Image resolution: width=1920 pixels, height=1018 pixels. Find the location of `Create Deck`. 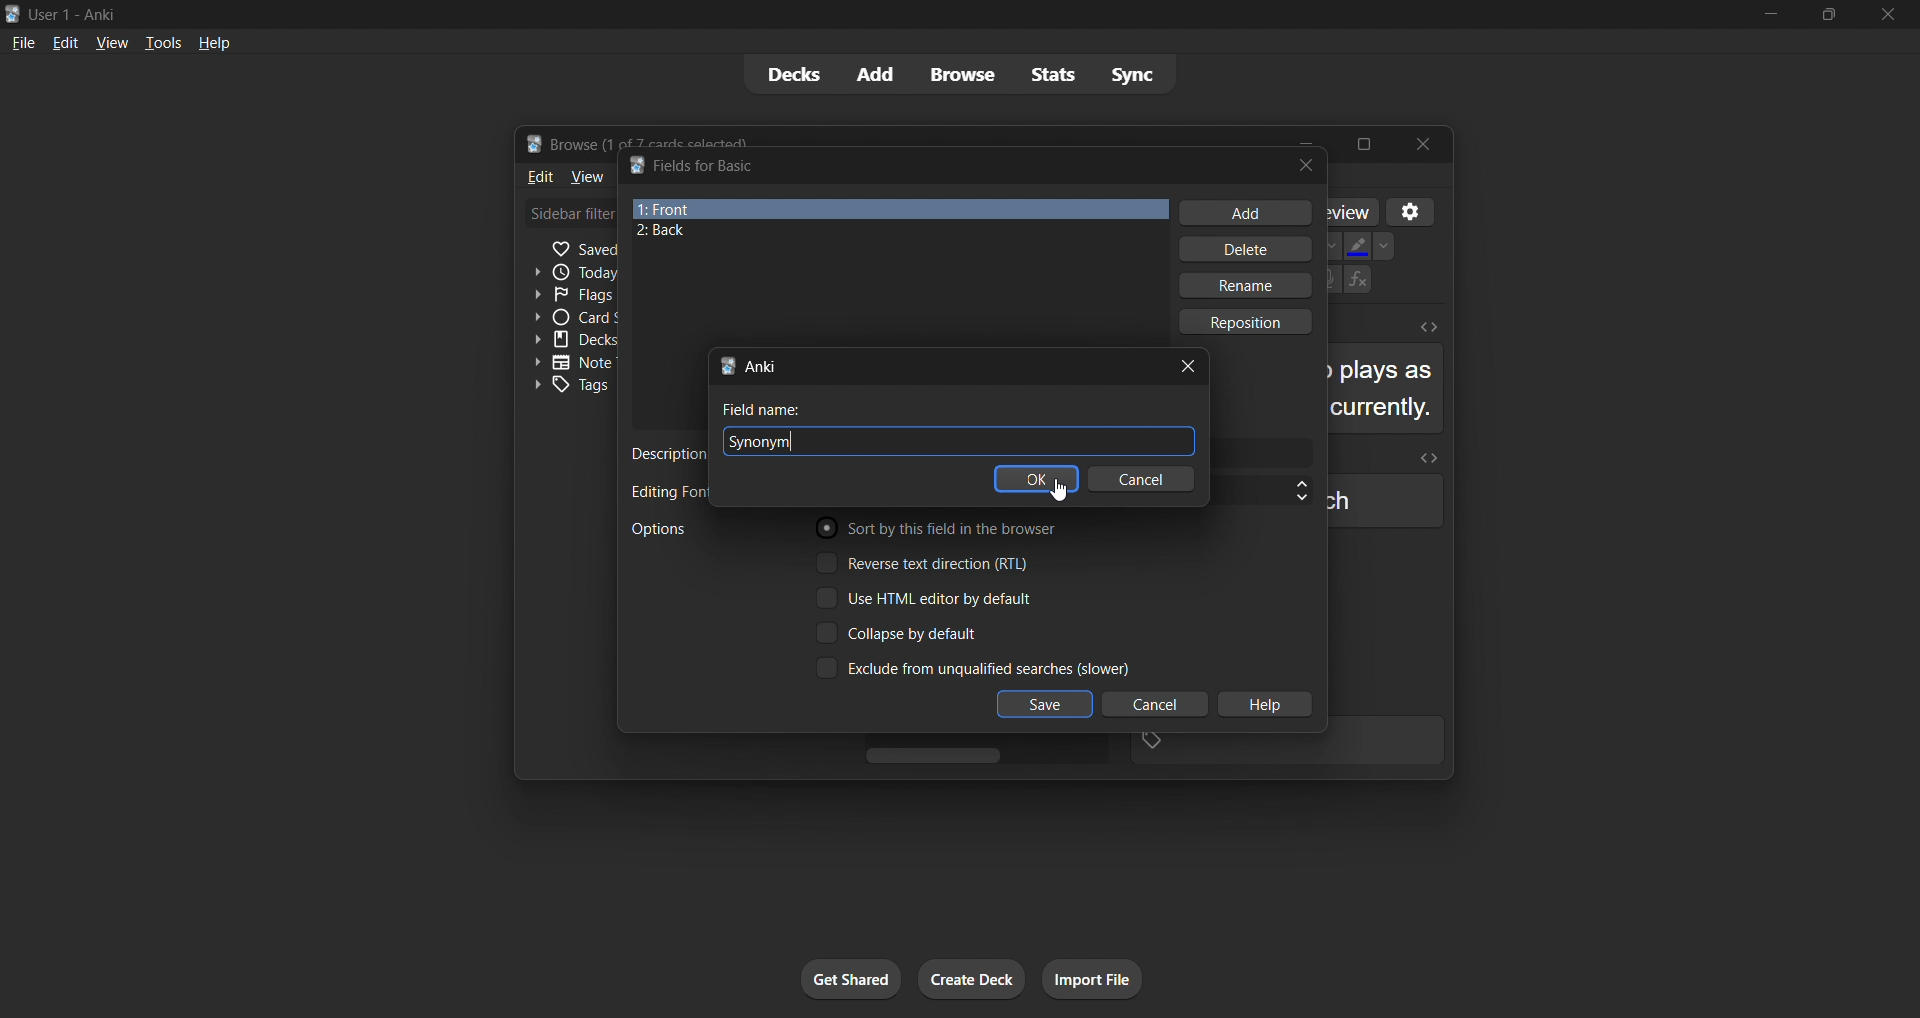

Create Deck is located at coordinates (975, 979).